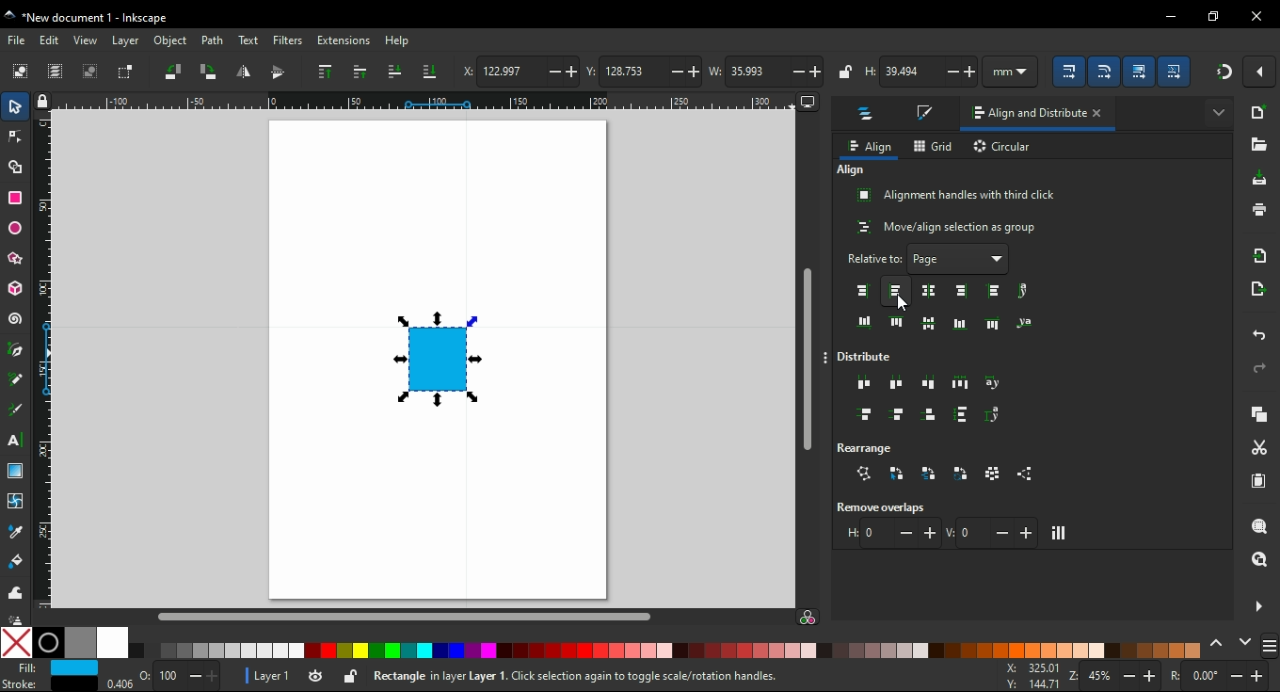 The height and width of the screenshot is (692, 1280). Describe the element at coordinates (900, 473) in the screenshot. I see `exchange positions of selected objects - selection order` at that location.